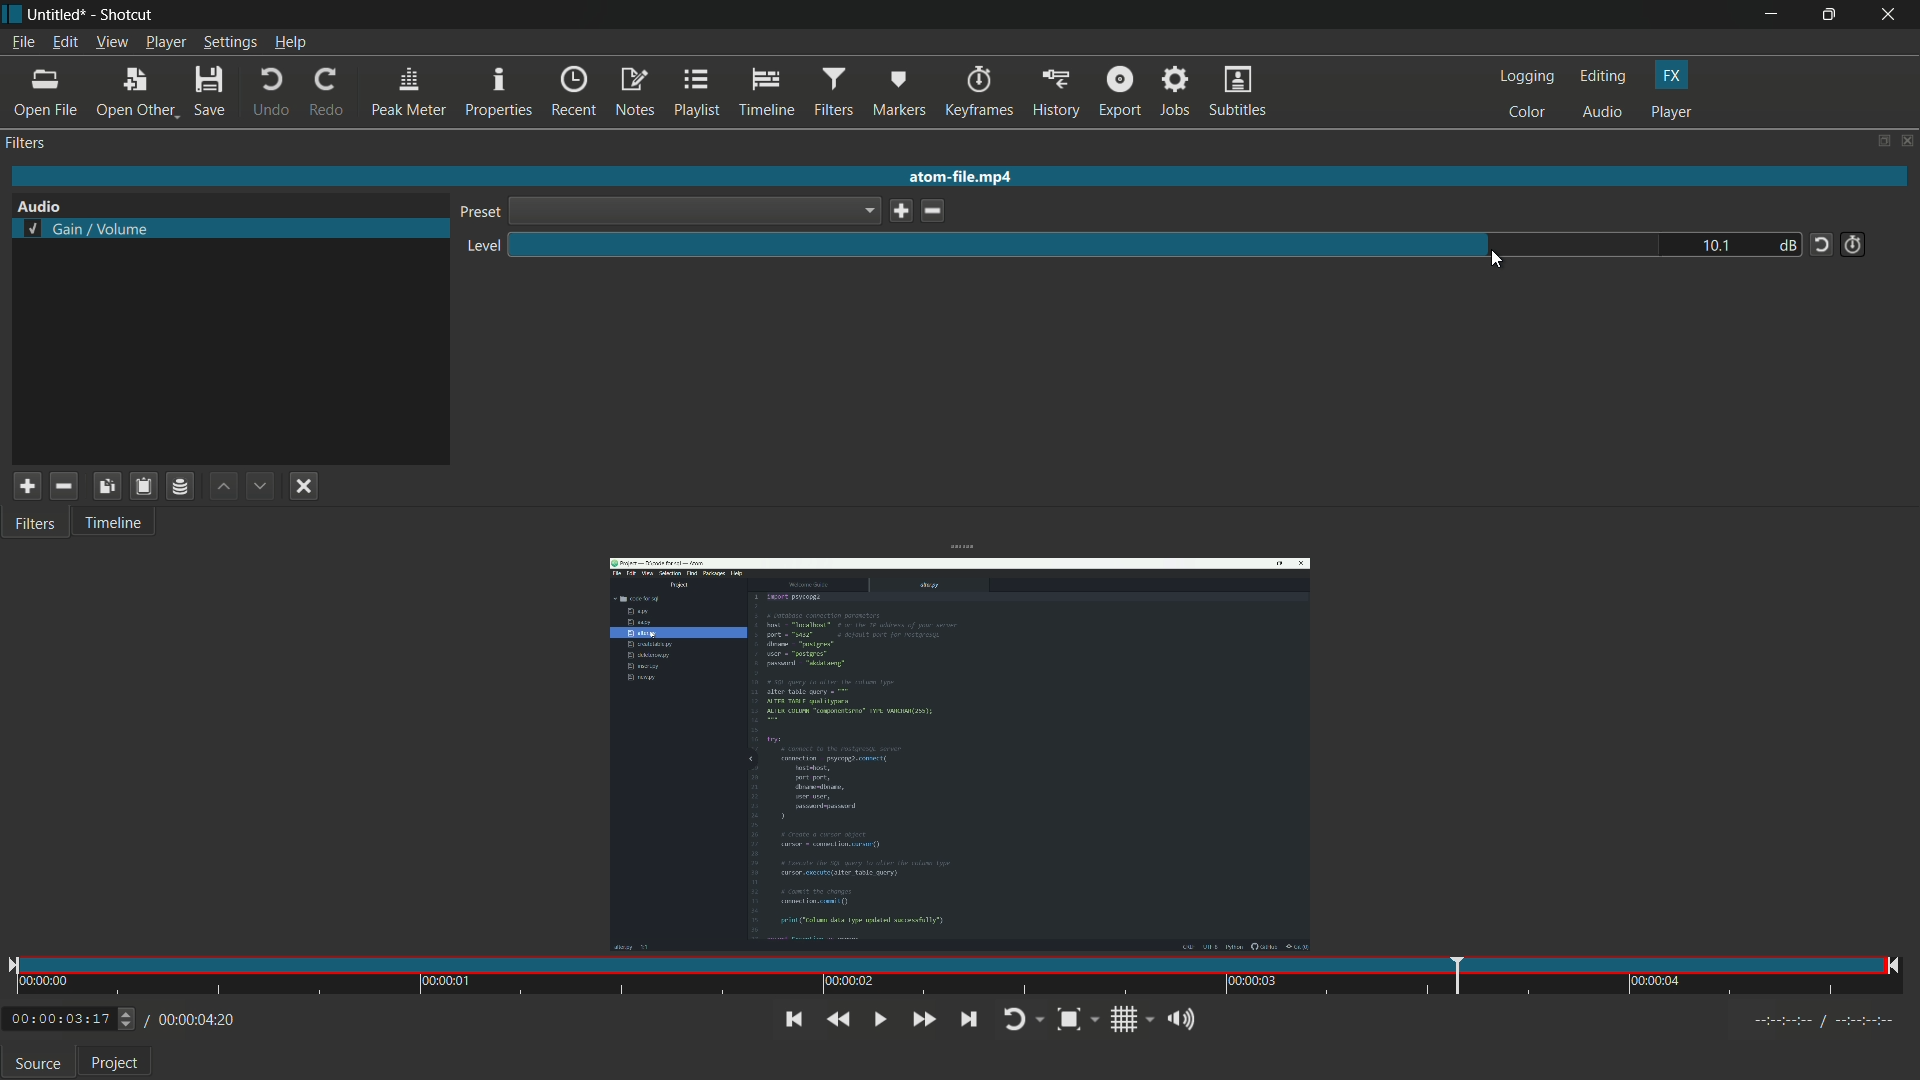 The image size is (1920, 1080). I want to click on source, so click(38, 1063).